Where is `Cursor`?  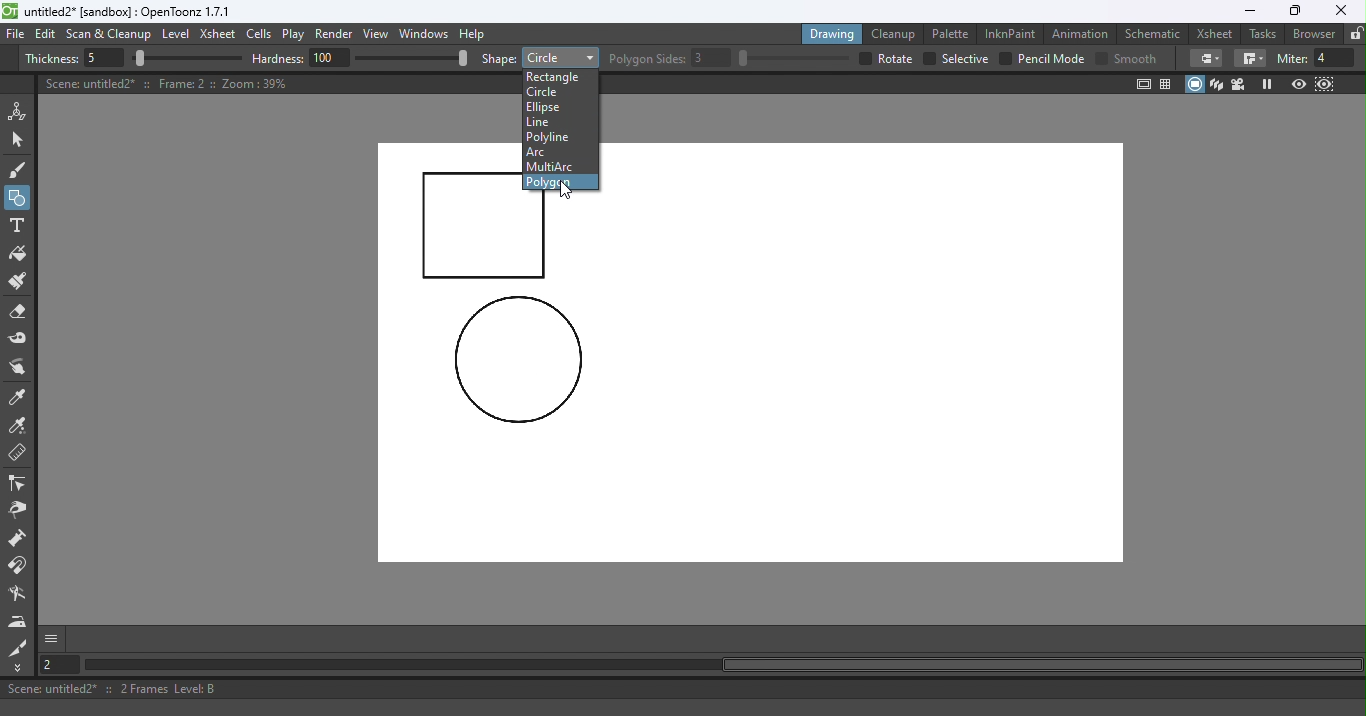
Cursor is located at coordinates (568, 191).